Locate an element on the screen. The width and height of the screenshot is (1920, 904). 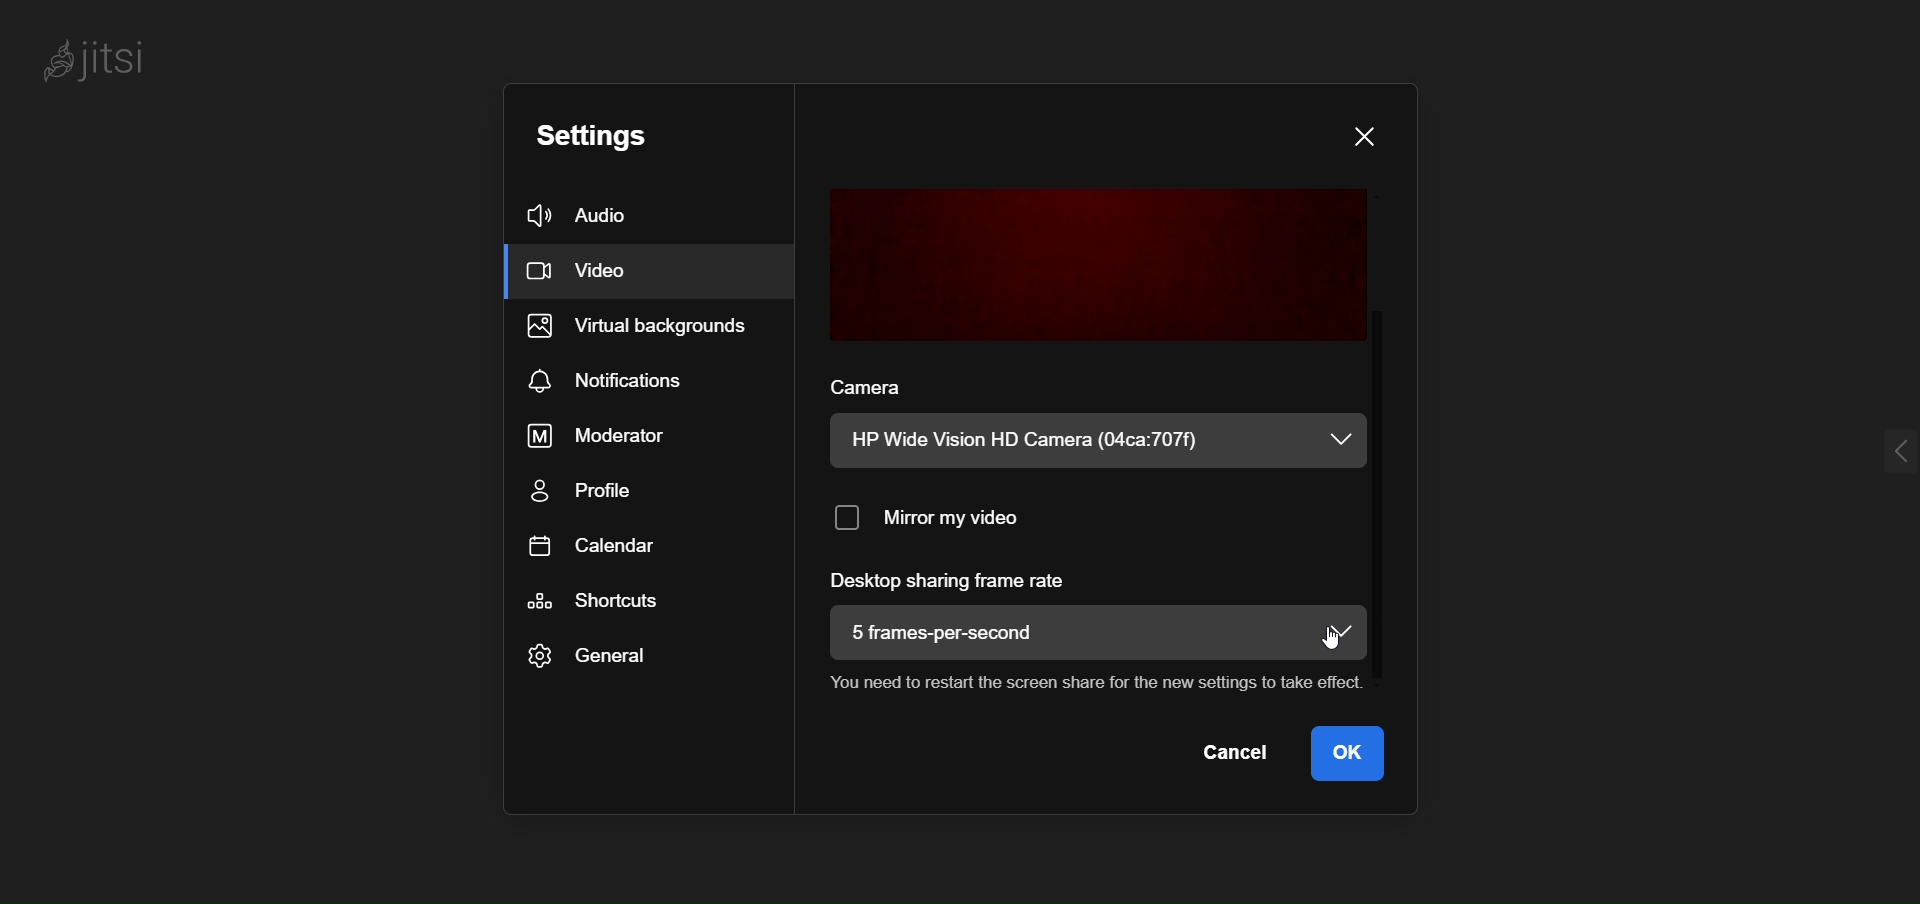
notification is located at coordinates (618, 378).